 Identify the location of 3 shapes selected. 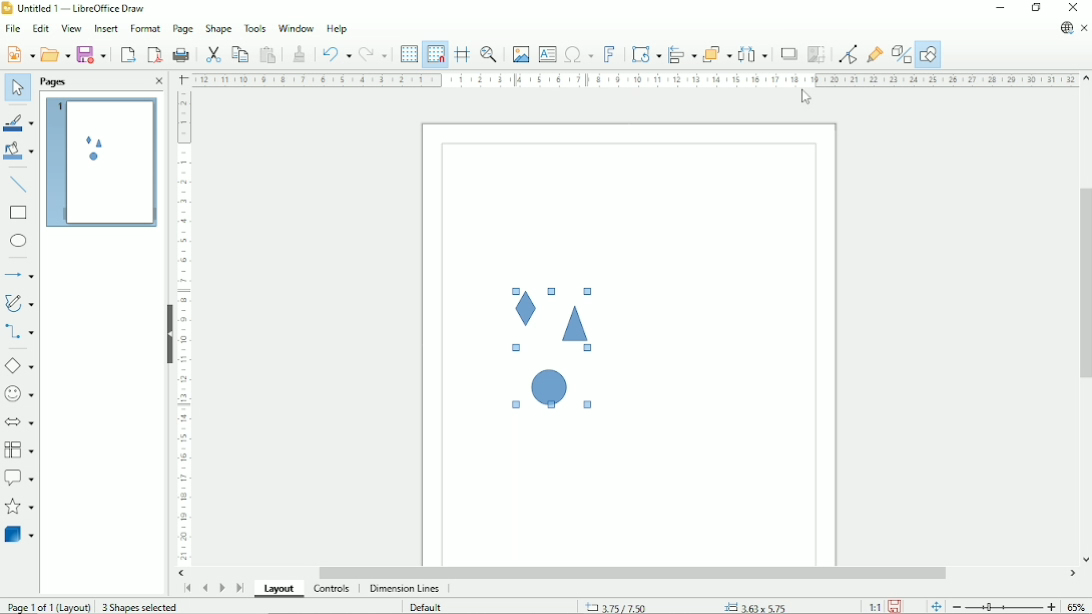
(142, 607).